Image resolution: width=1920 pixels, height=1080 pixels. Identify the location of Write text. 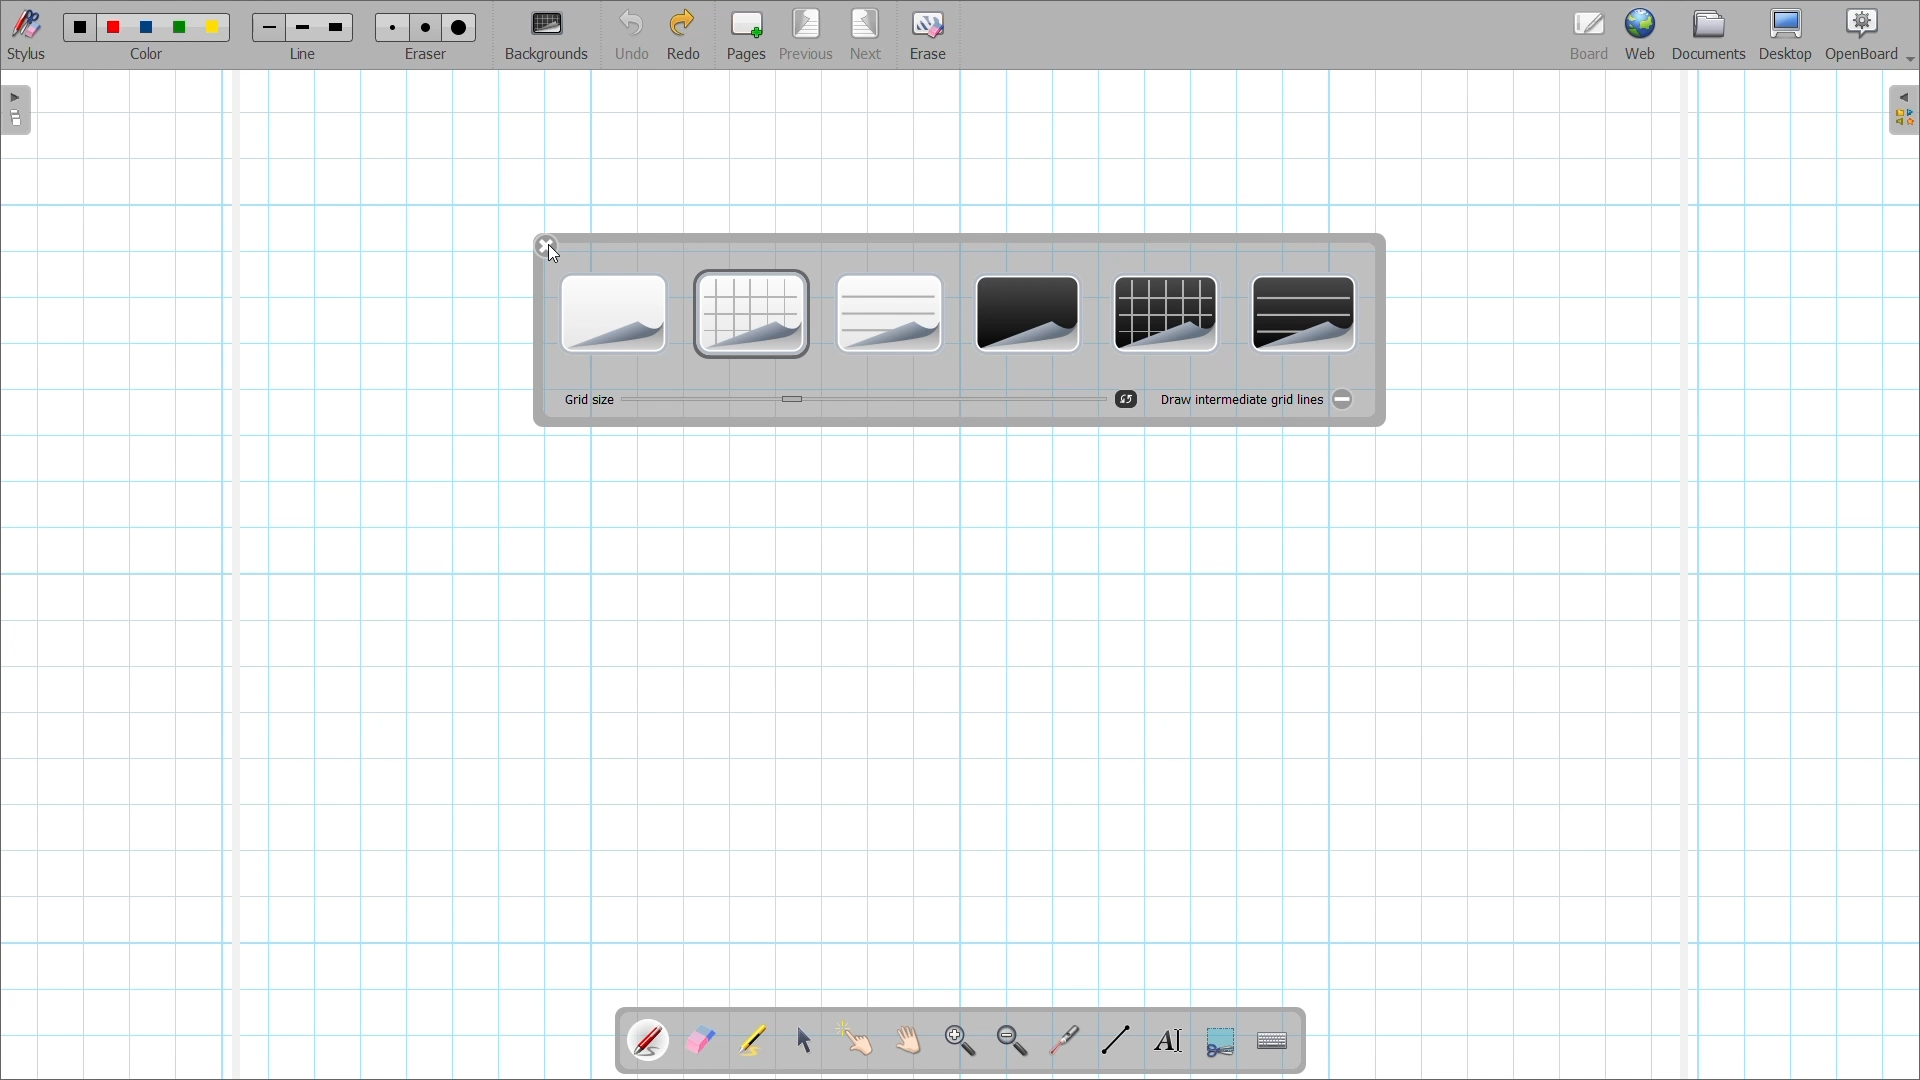
(1168, 1042).